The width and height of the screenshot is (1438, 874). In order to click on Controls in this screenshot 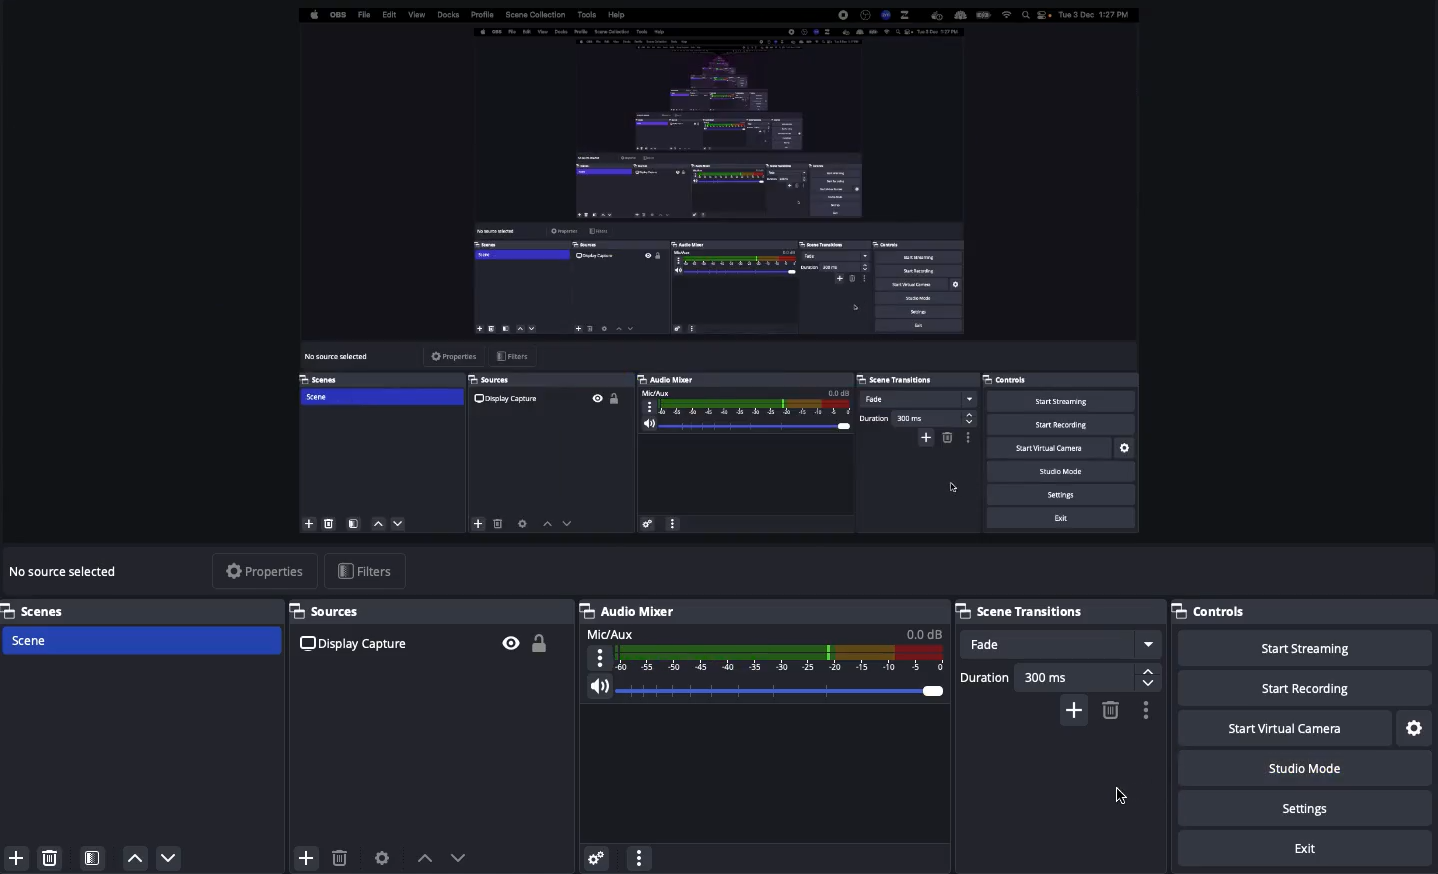, I will do `click(1304, 611)`.